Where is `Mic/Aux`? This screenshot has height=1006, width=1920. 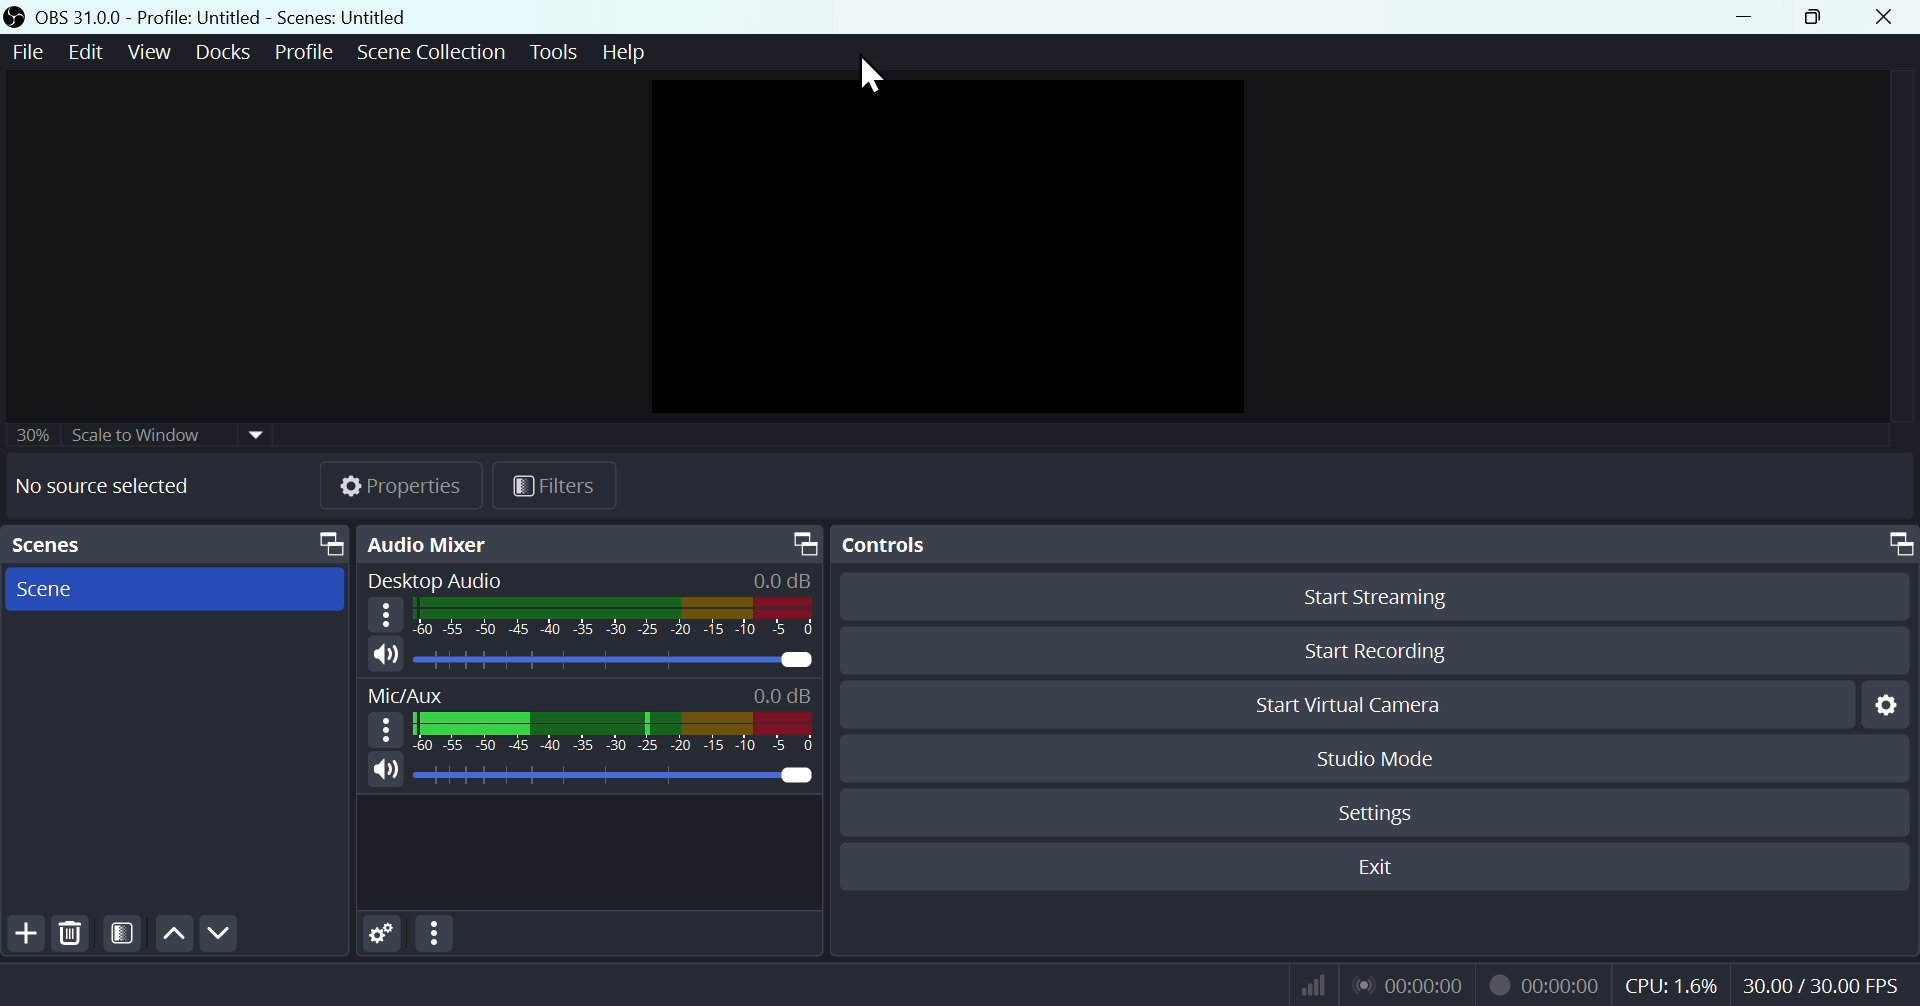
Mic/Aux is located at coordinates (411, 693).